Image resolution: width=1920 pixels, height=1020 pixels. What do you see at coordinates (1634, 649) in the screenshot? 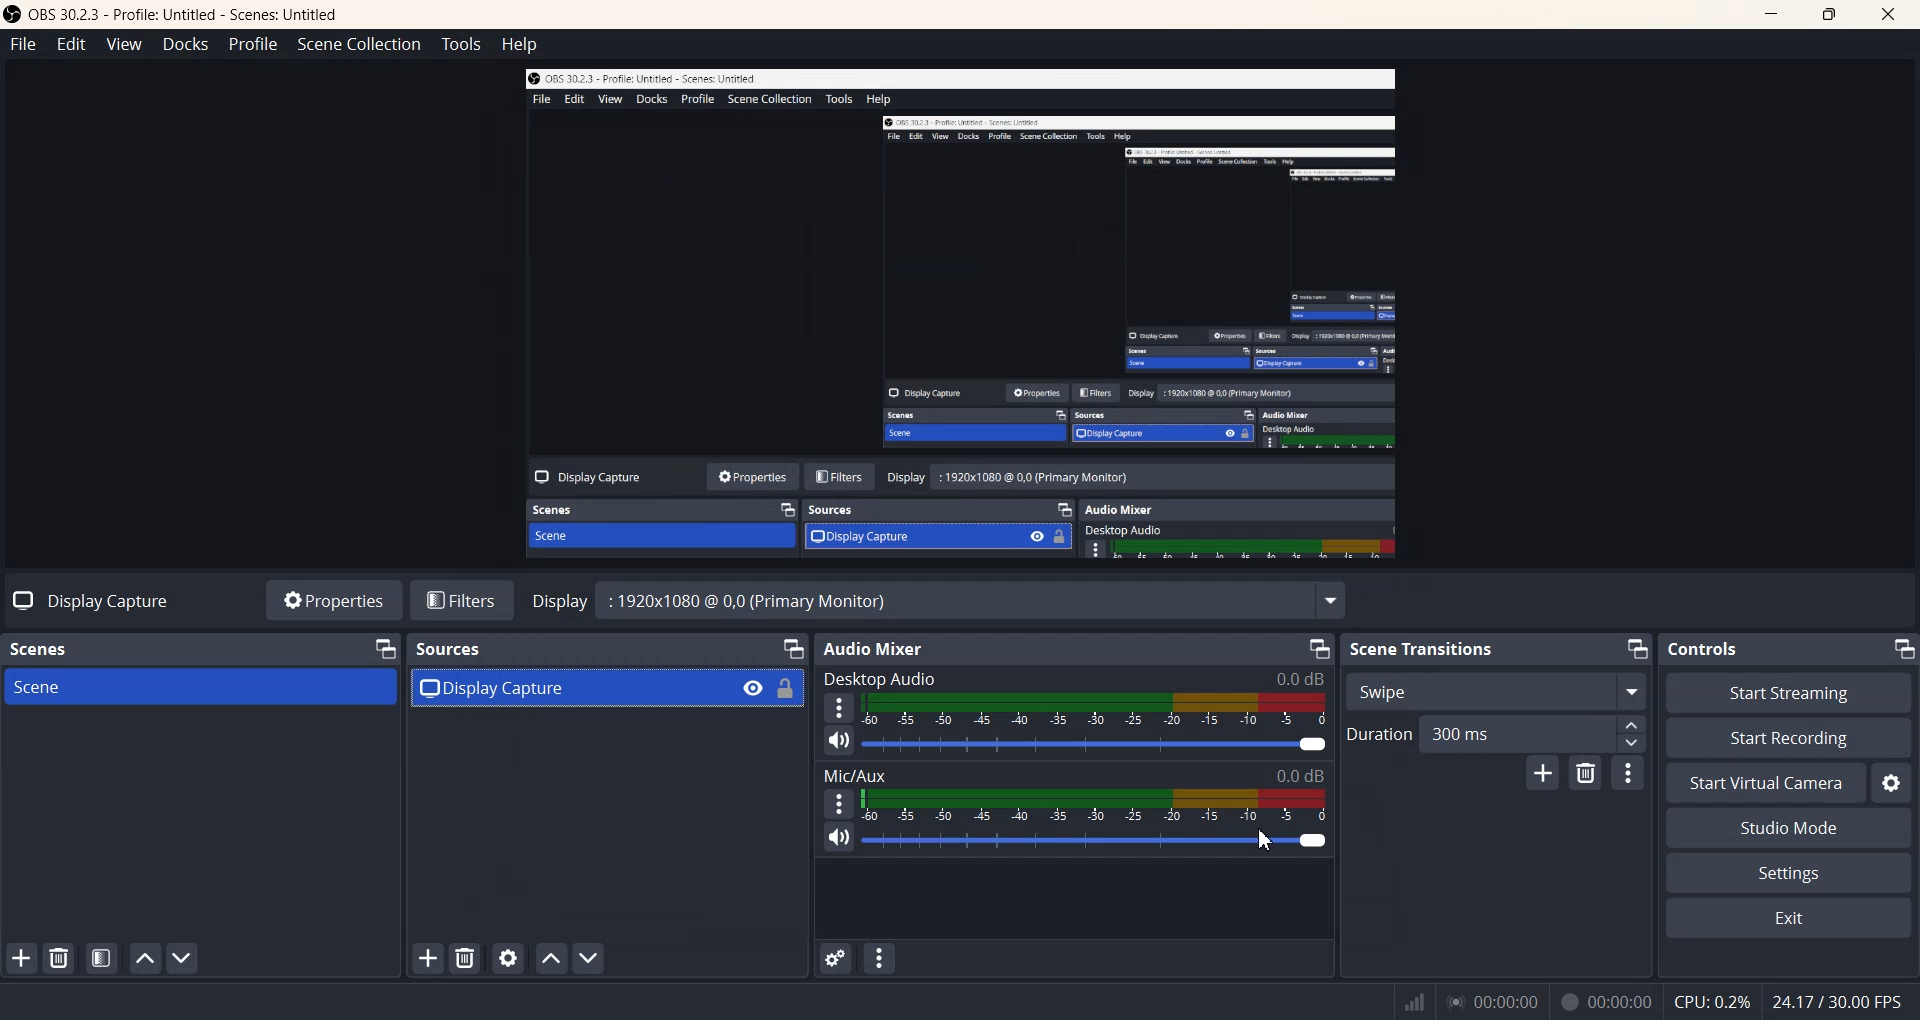
I see `Minimize` at bounding box center [1634, 649].